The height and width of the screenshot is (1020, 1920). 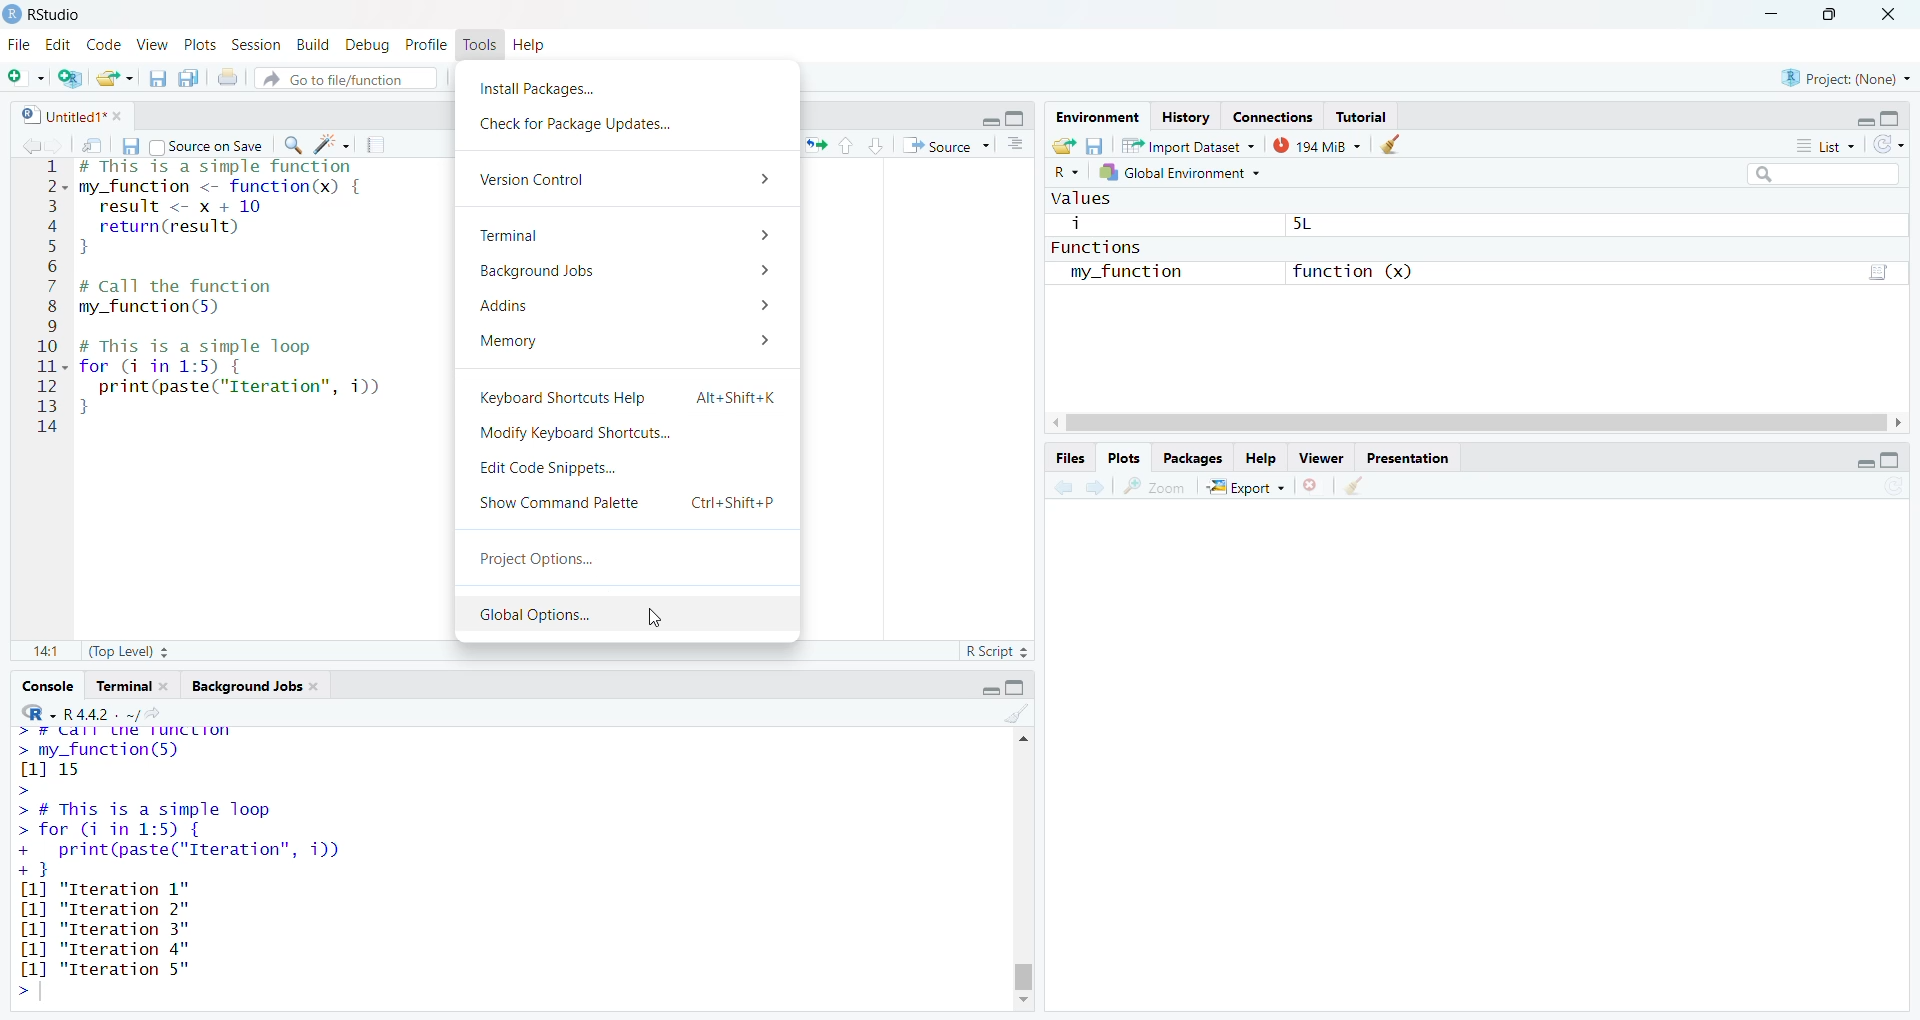 I want to click on debug, so click(x=368, y=42).